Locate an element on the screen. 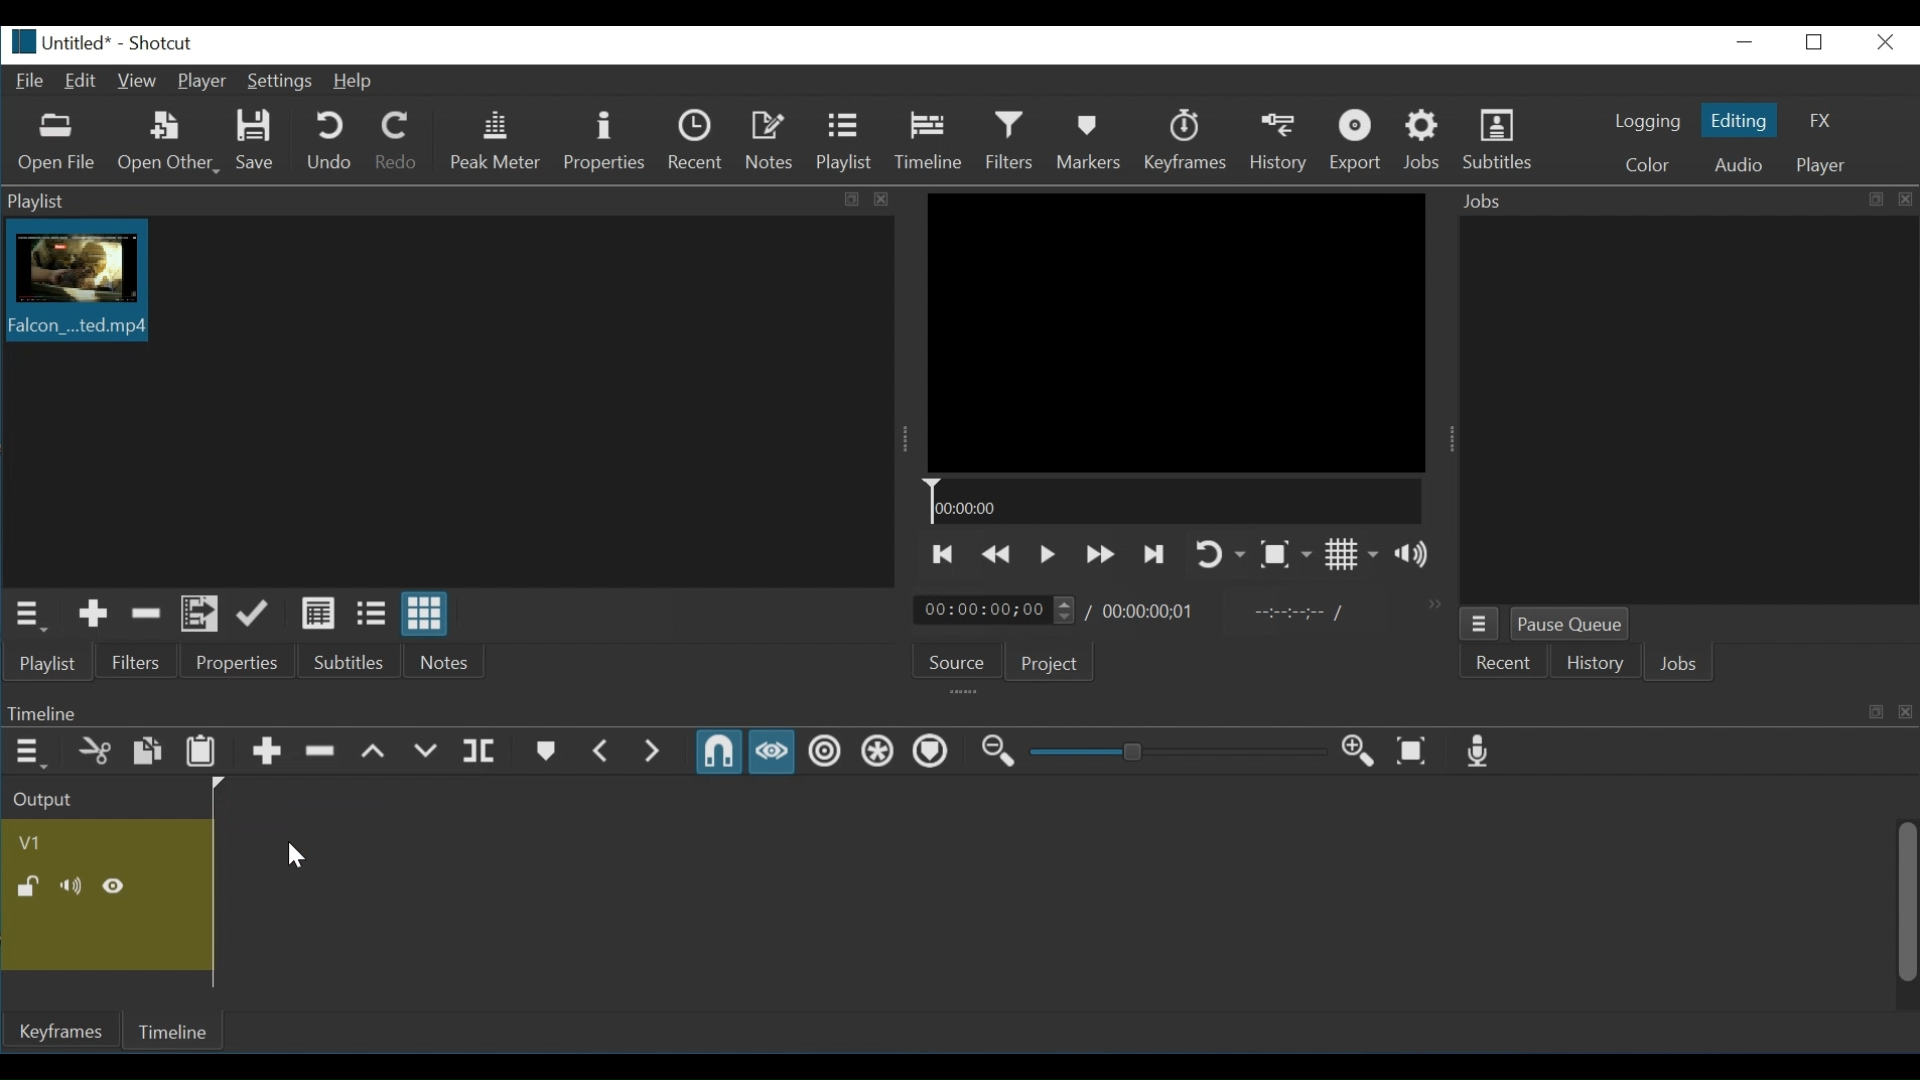 Image resolution: width=1920 pixels, height=1080 pixels. Markers is located at coordinates (1090, 140).